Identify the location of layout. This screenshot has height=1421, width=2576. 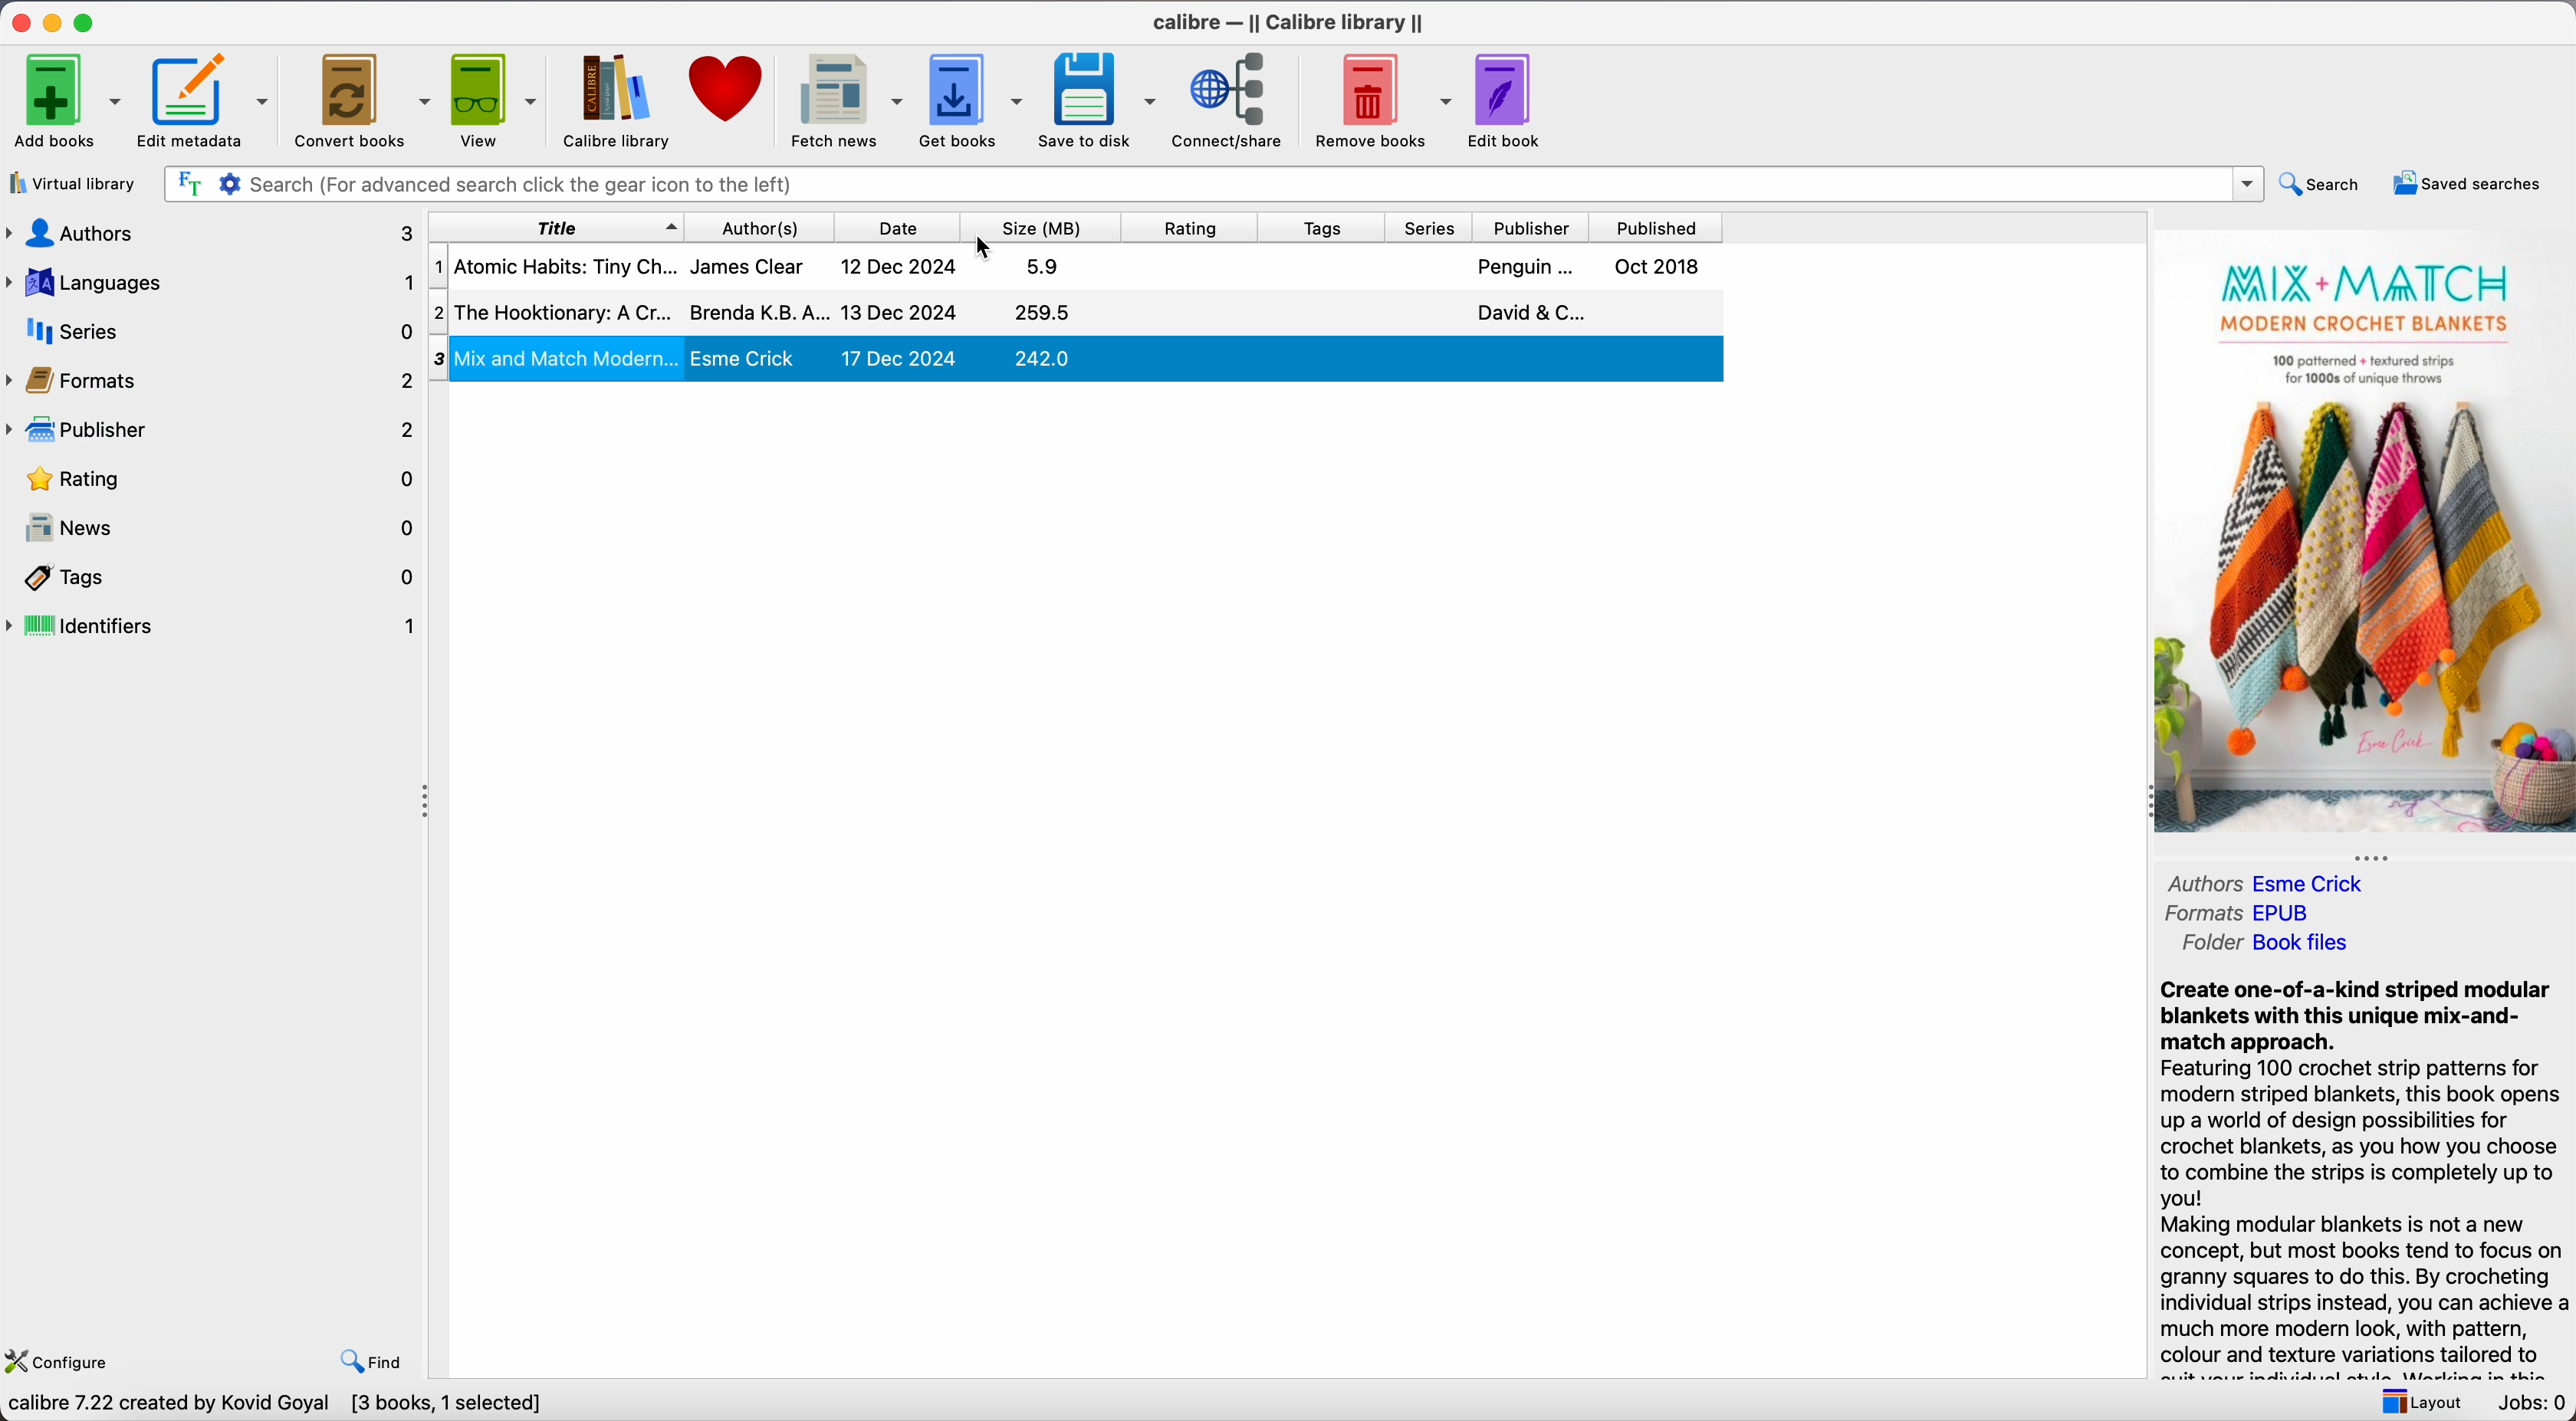
(2416, 1400).